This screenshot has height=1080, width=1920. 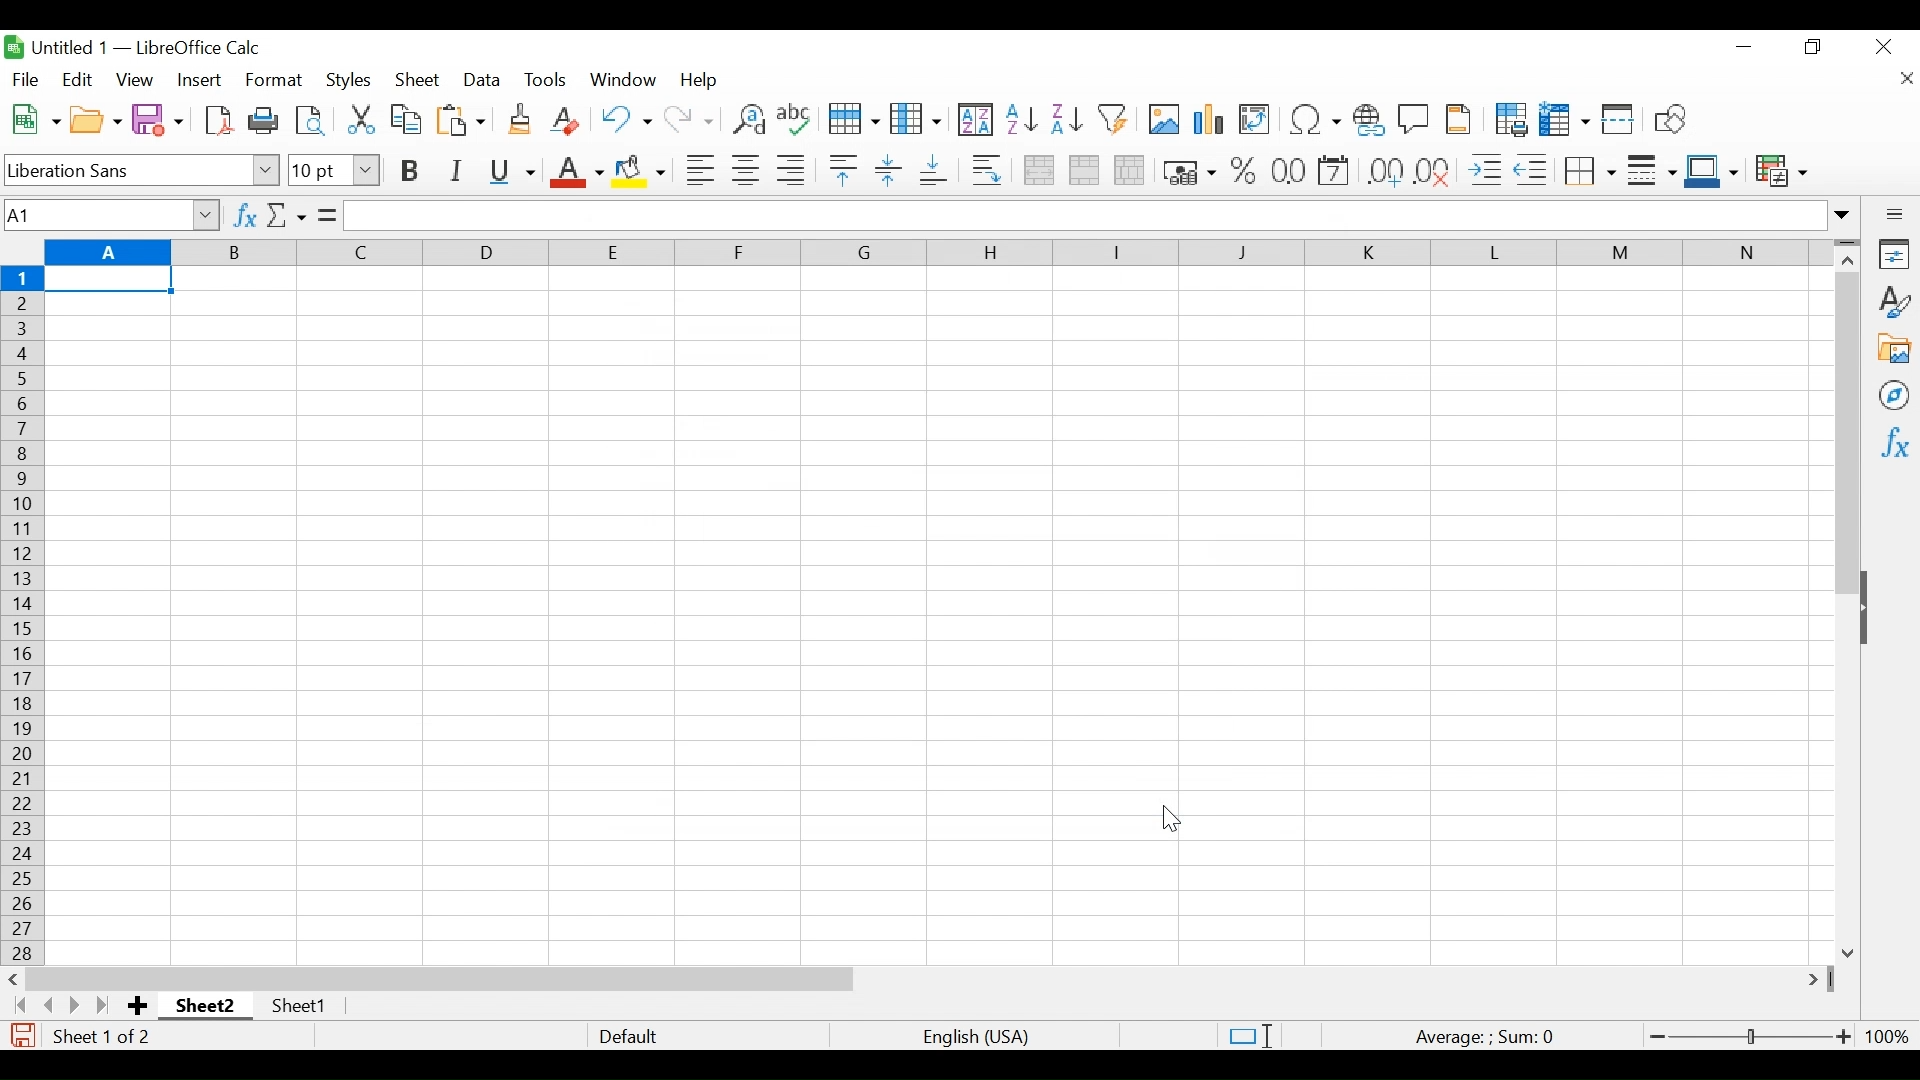 What do you see at coordinates (1491, 1034) in the screenshot?
I see `Formula` at bounding box center [1491, 1034].